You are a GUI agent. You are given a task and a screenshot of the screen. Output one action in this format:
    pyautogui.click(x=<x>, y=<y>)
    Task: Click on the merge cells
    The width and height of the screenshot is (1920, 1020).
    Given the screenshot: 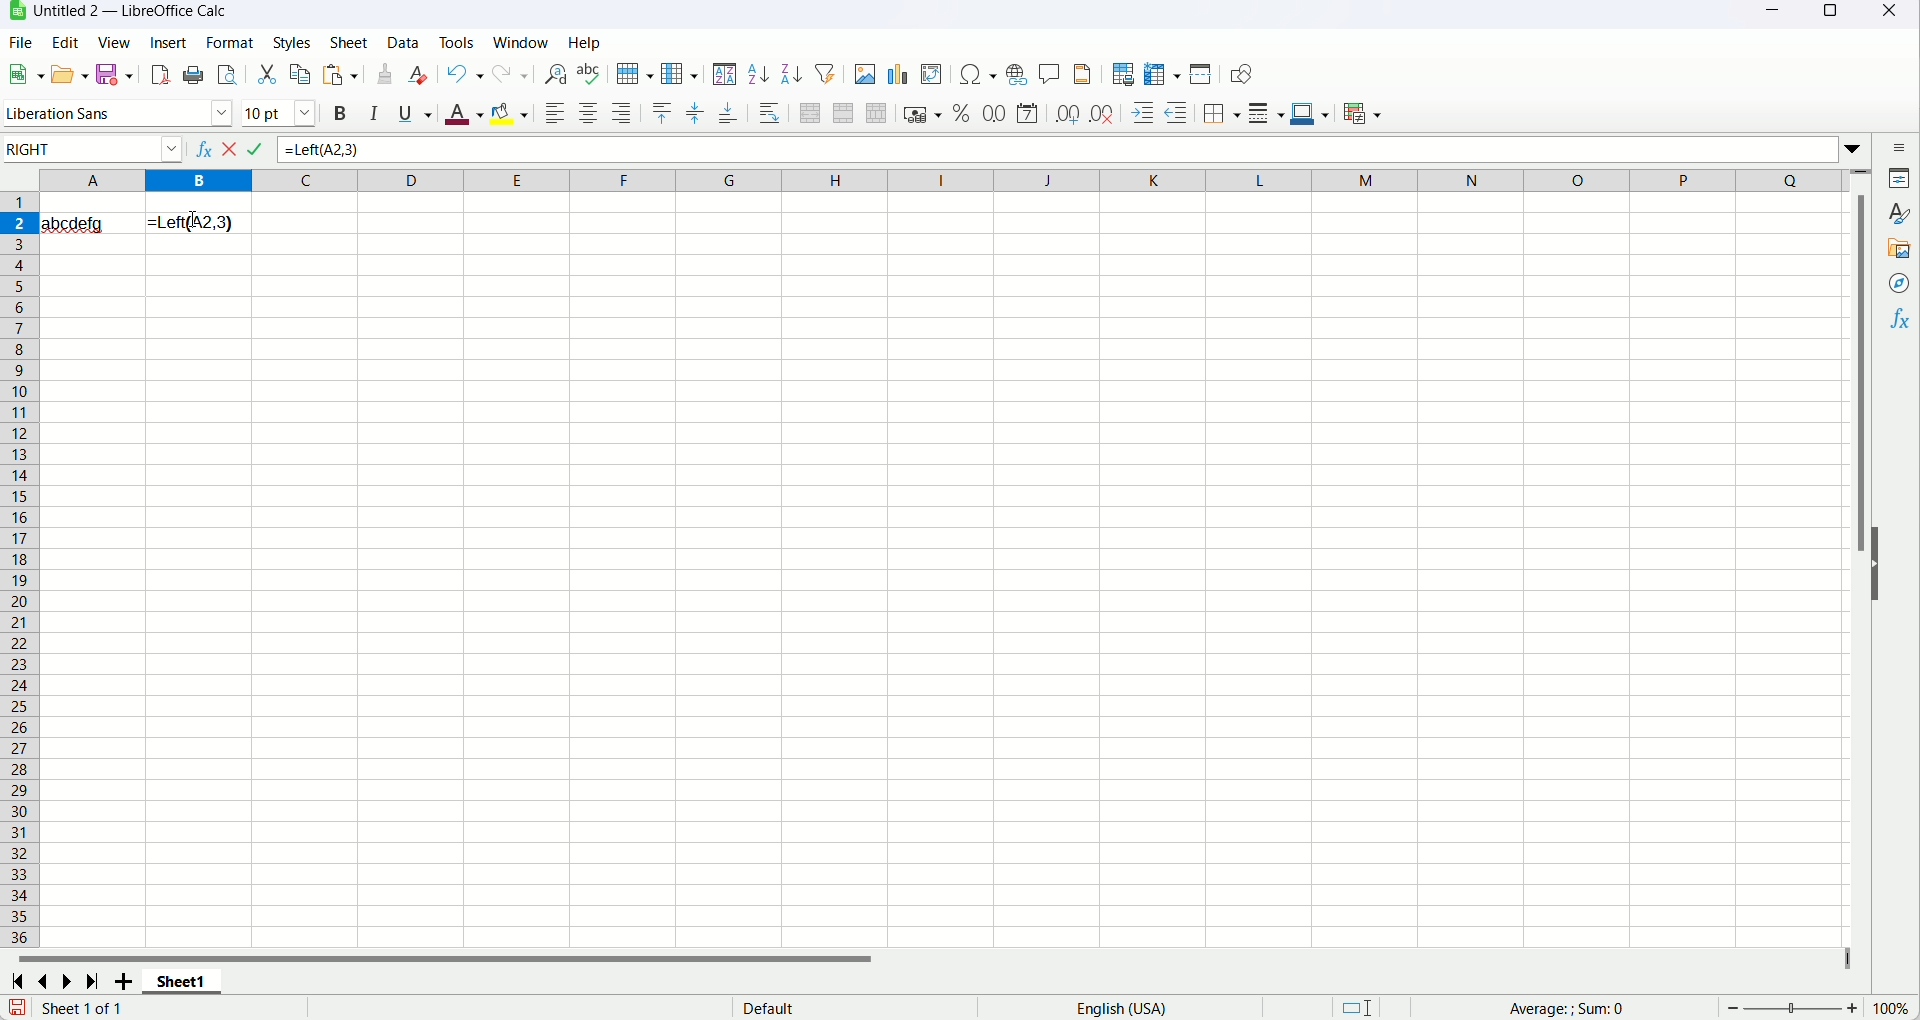 What is the action you would take?
    pyautogui.click(x=843, y=115)
    